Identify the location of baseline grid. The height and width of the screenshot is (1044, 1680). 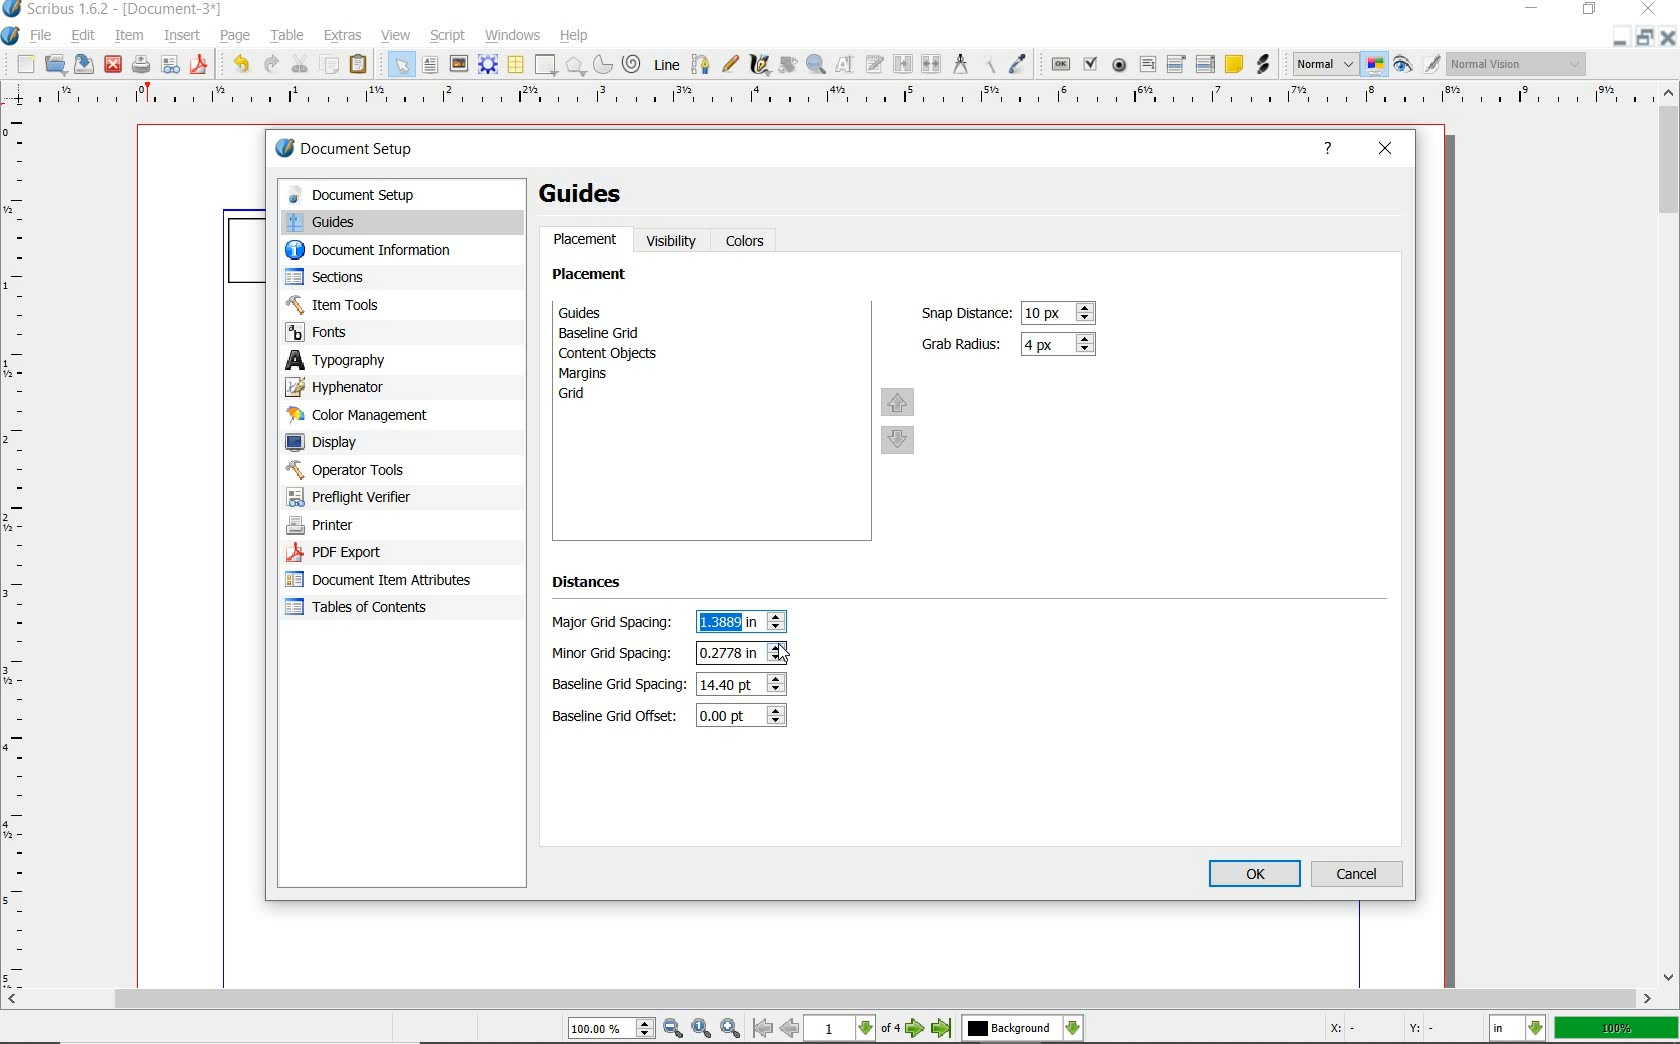
(605, 333).